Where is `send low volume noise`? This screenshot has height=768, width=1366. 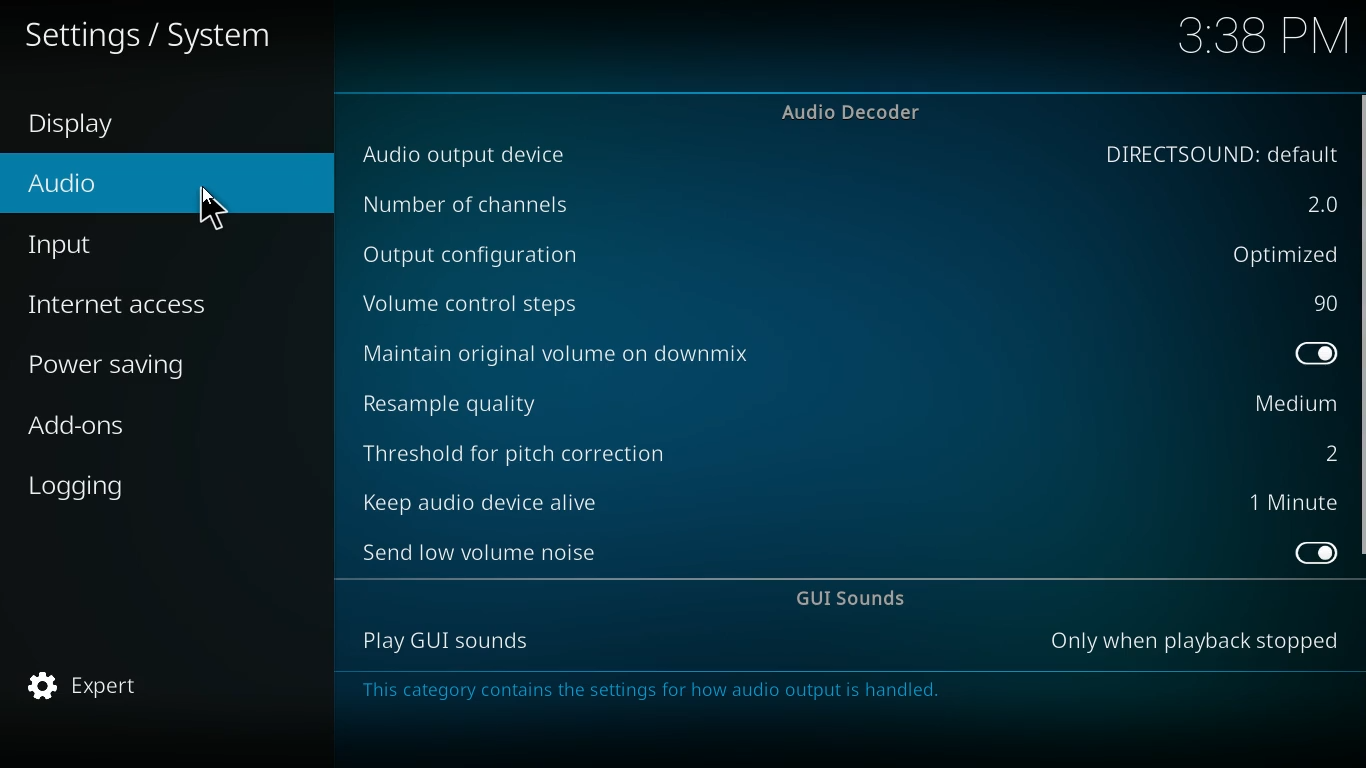
send low volume noise is located at coordinates (485, 550).